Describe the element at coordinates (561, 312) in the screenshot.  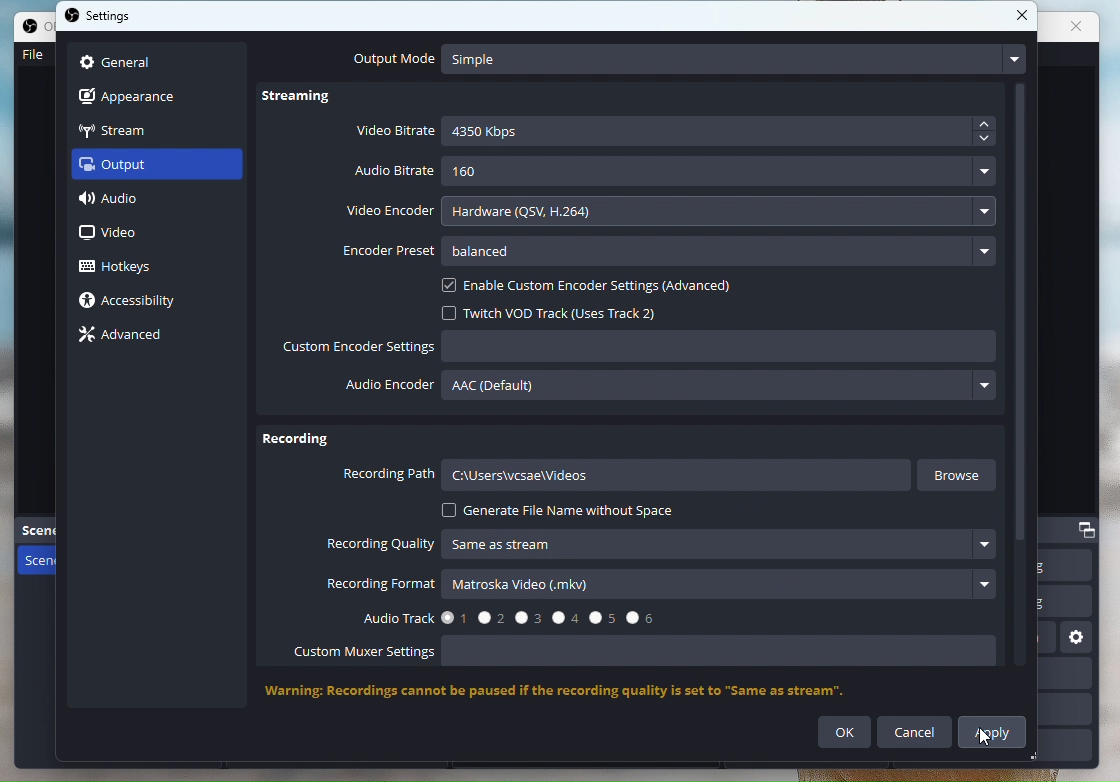
I see `Twitch VOD Track (Uses Track 2)` at that location.